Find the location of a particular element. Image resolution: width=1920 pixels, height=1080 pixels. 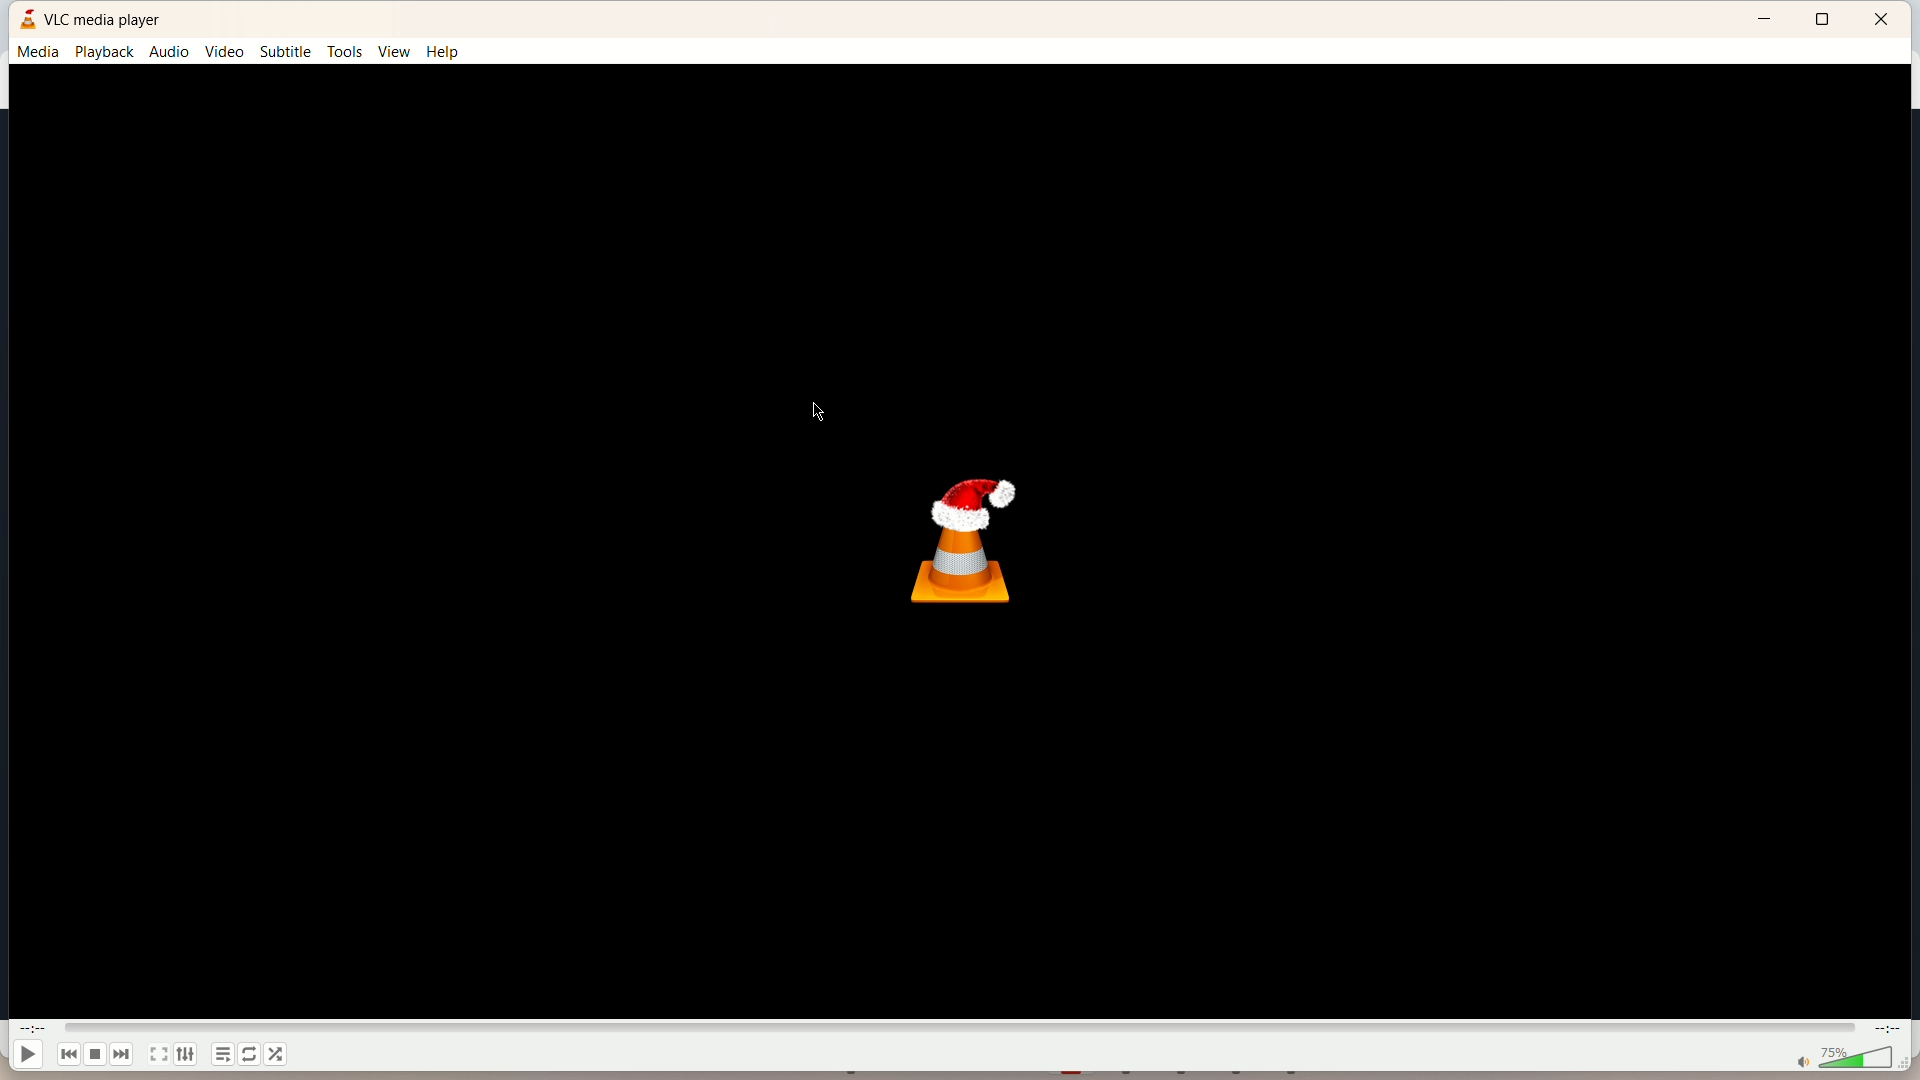

play/pause is located at coordinates (26, 1055).